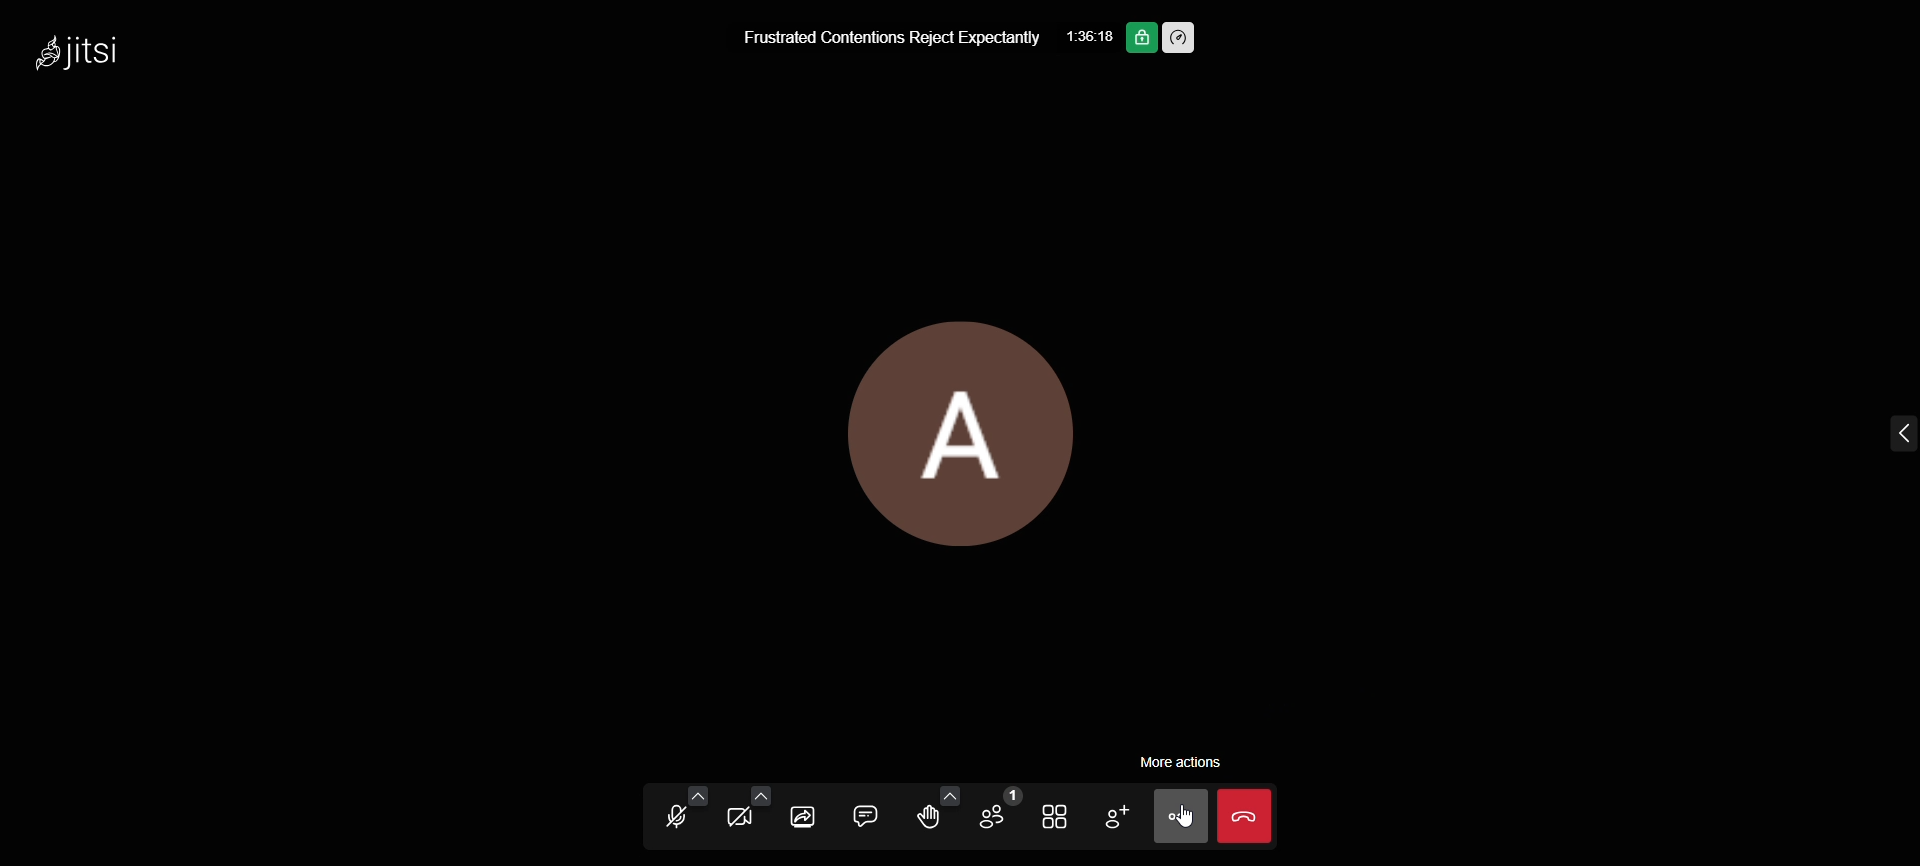  Describe the element at coordinates (946, 787) in the screenshot. I see `more reactions` at that location.